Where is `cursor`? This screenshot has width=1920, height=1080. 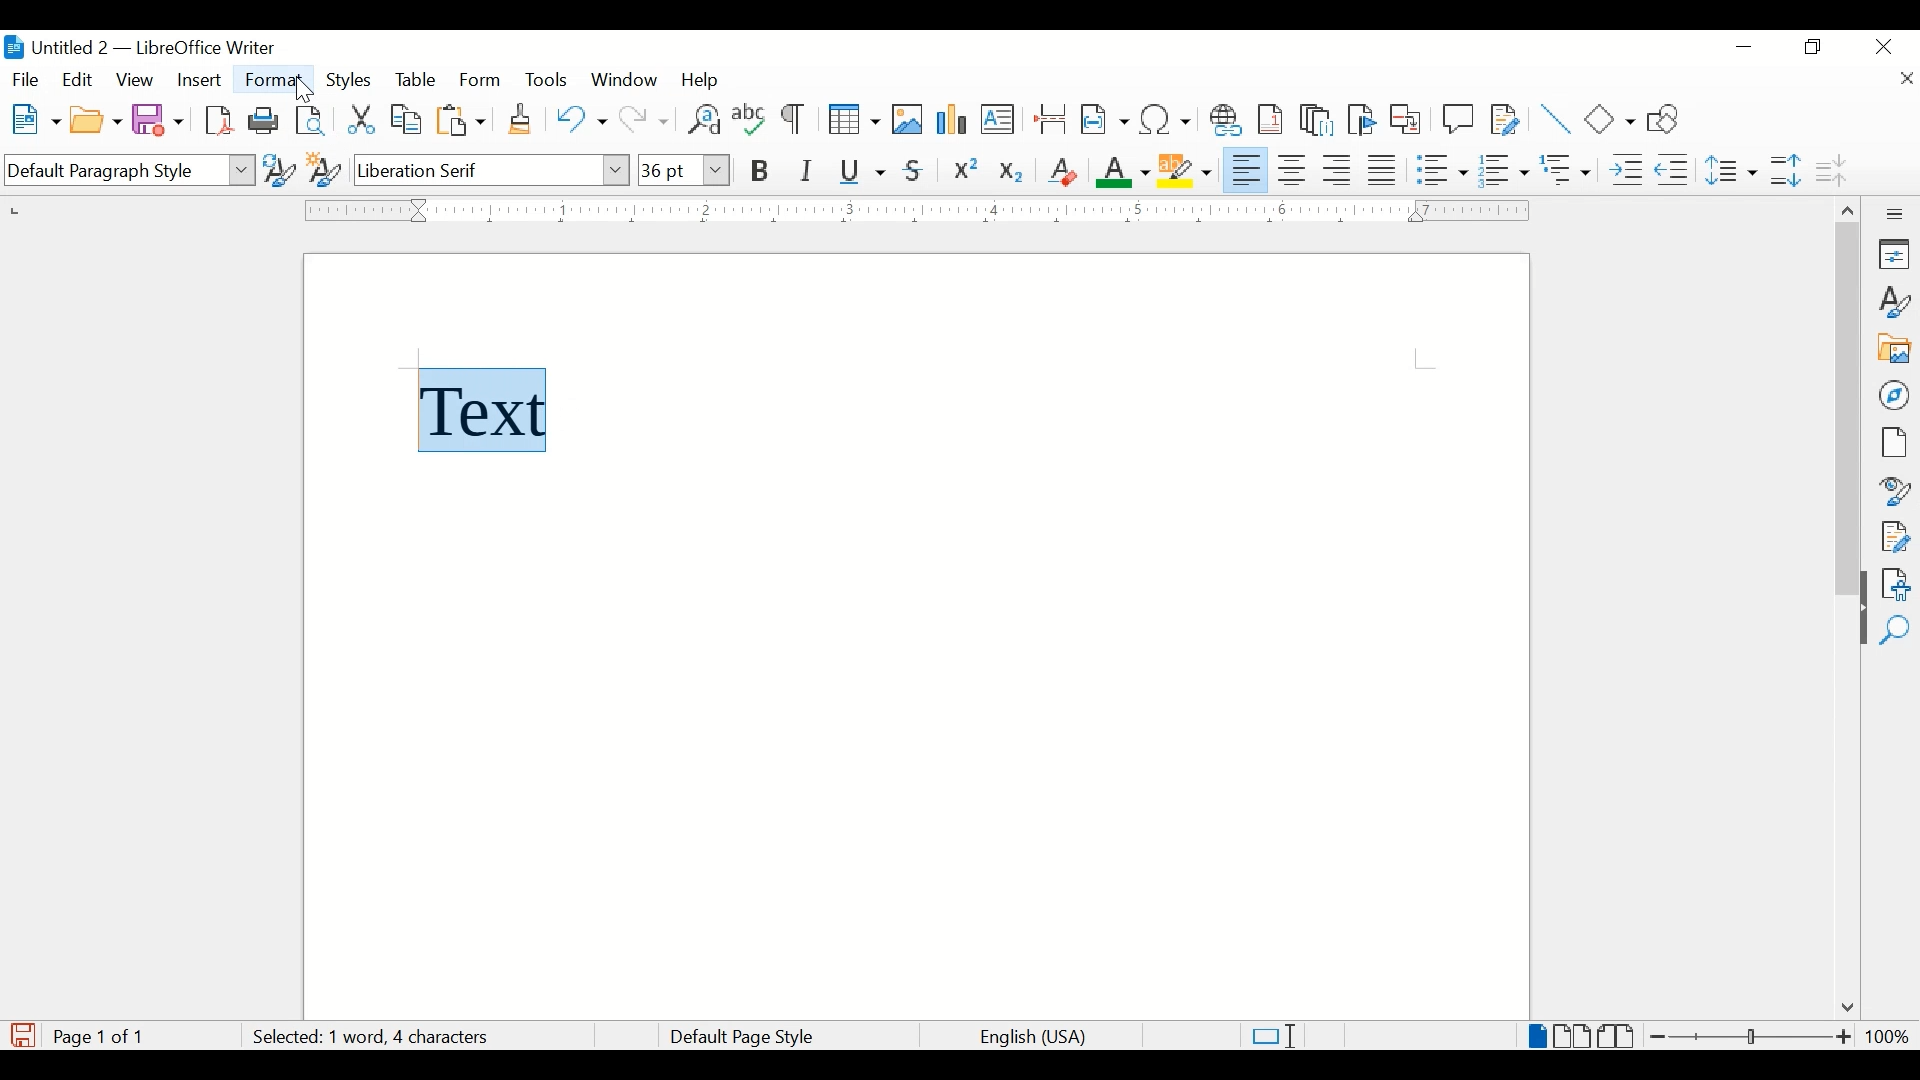
cursor is located at coordinates (297, 91).